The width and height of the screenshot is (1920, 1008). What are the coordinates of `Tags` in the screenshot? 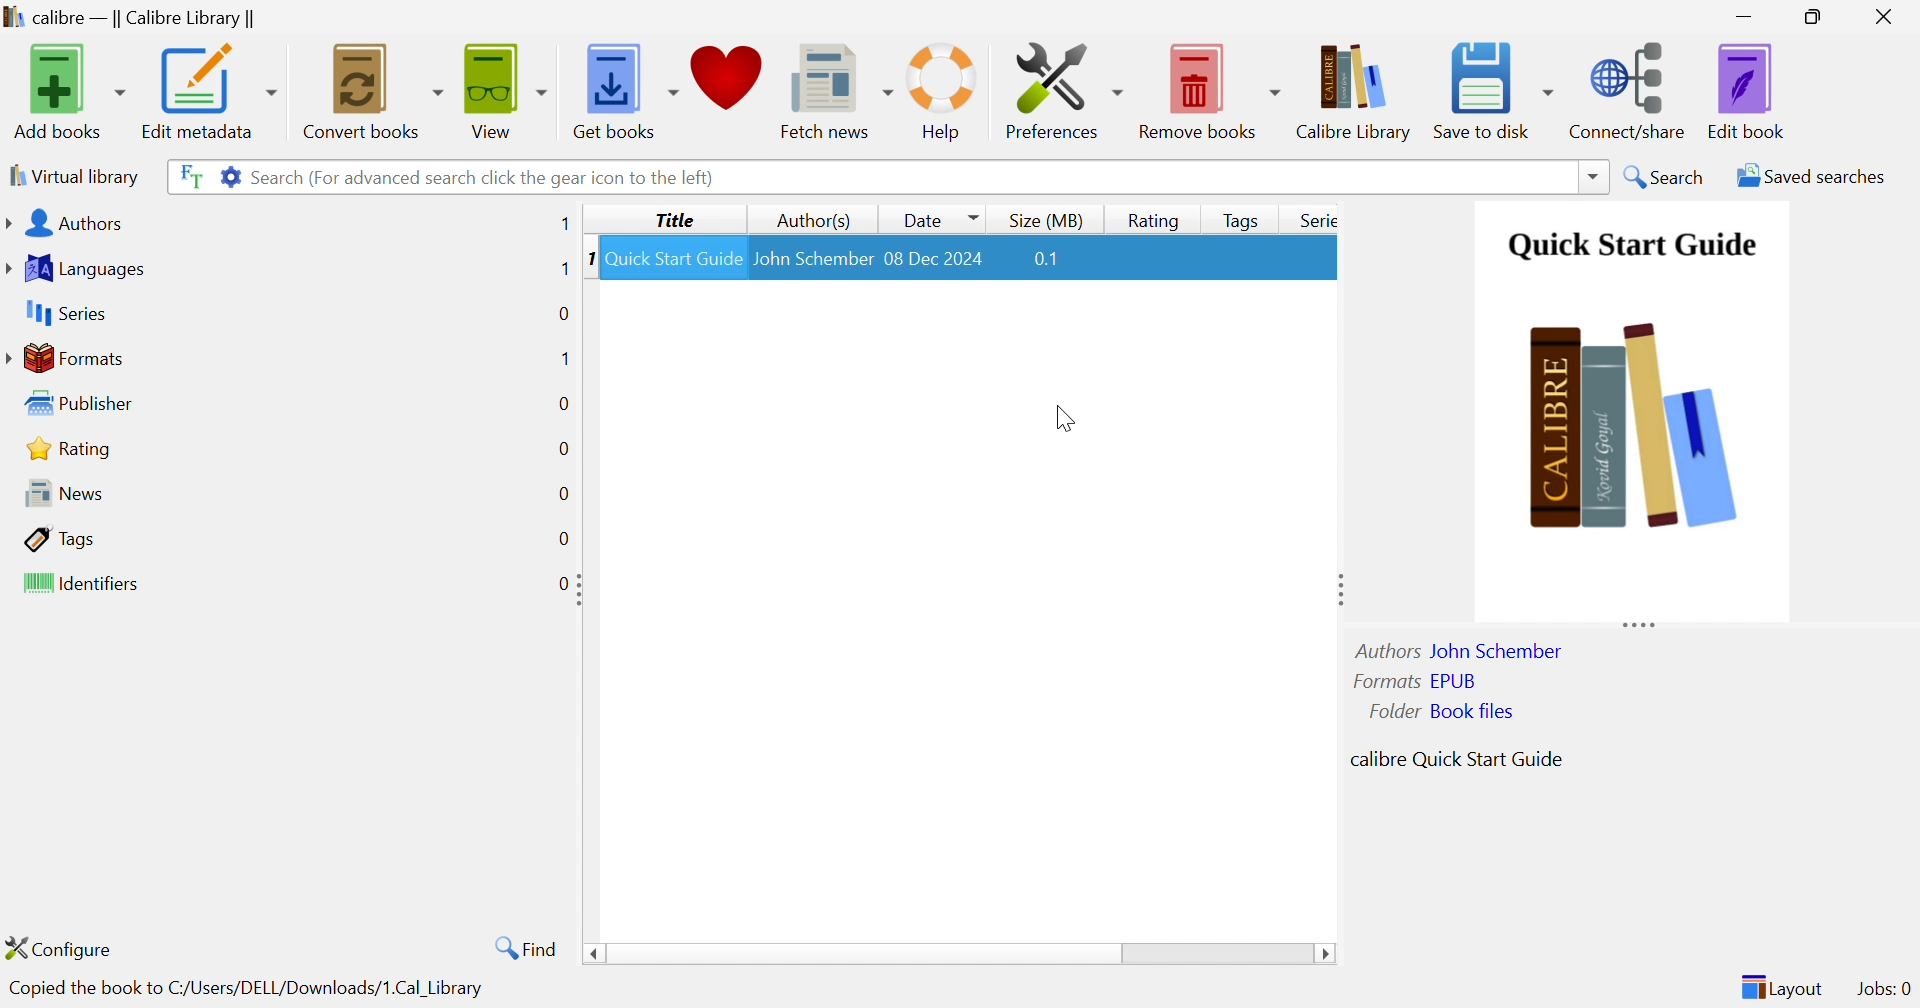 It's located at (1236, 217).